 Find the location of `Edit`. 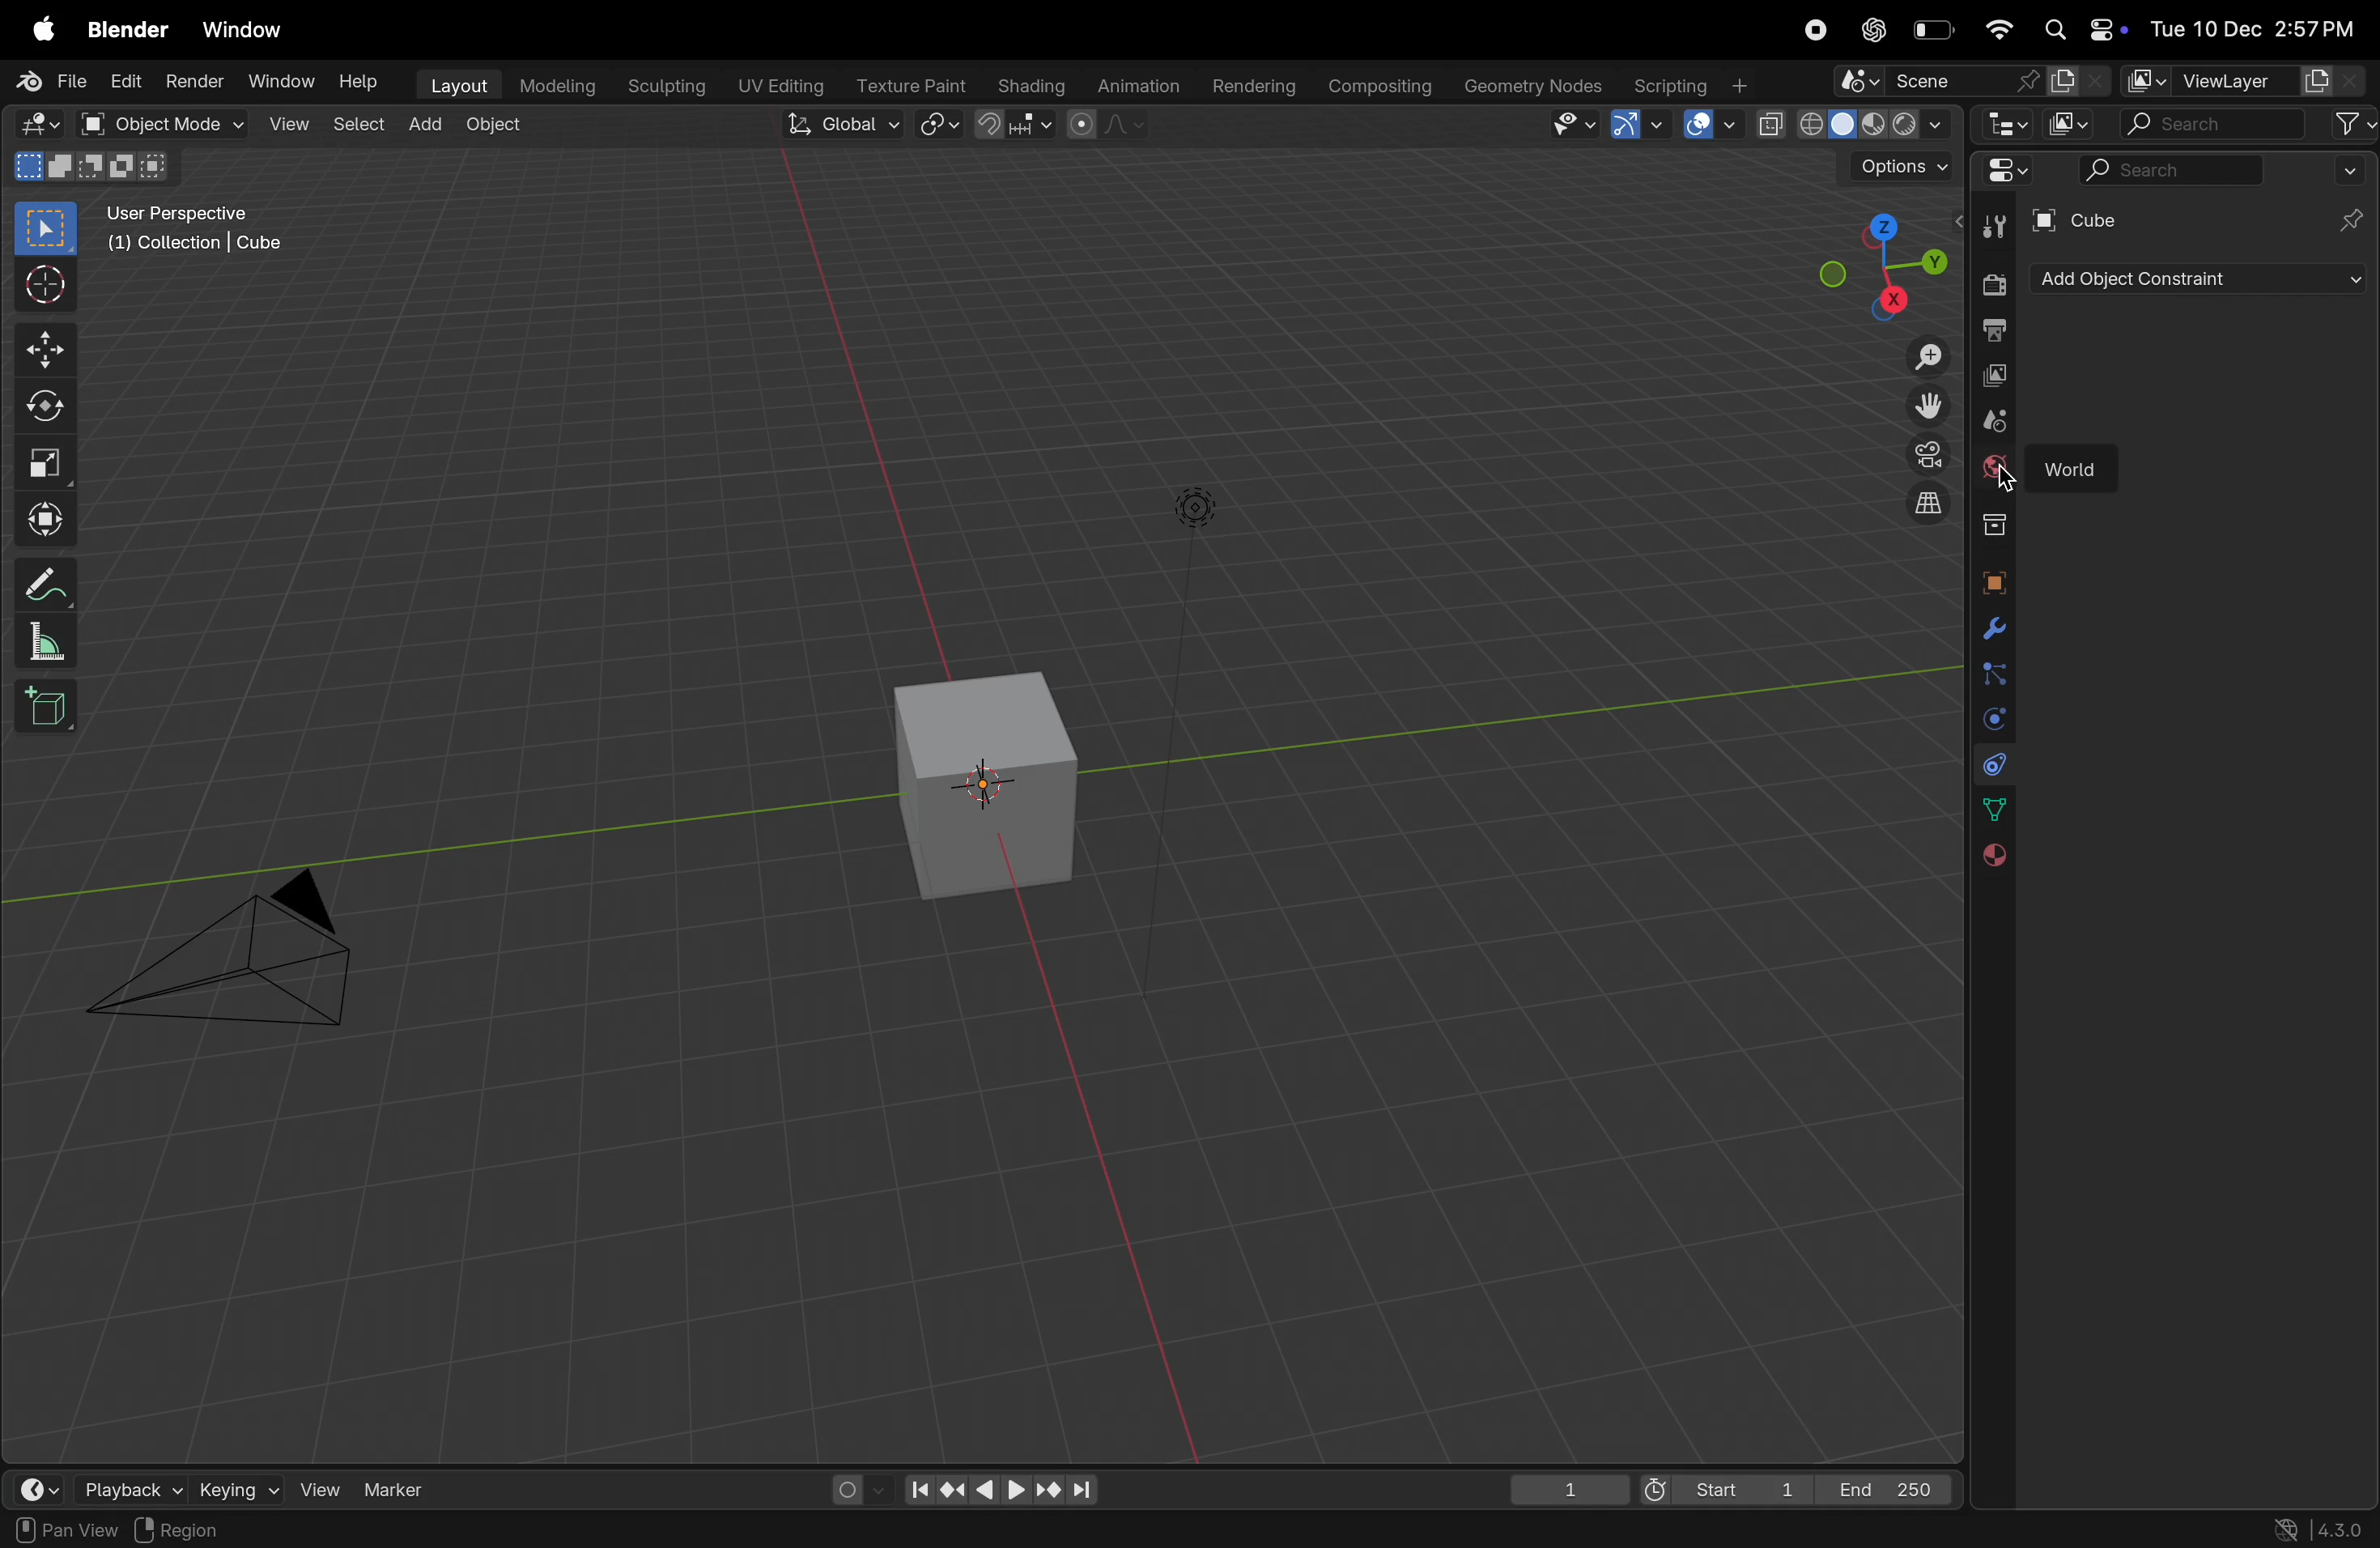

Edit is located at coordinates (124, 82).